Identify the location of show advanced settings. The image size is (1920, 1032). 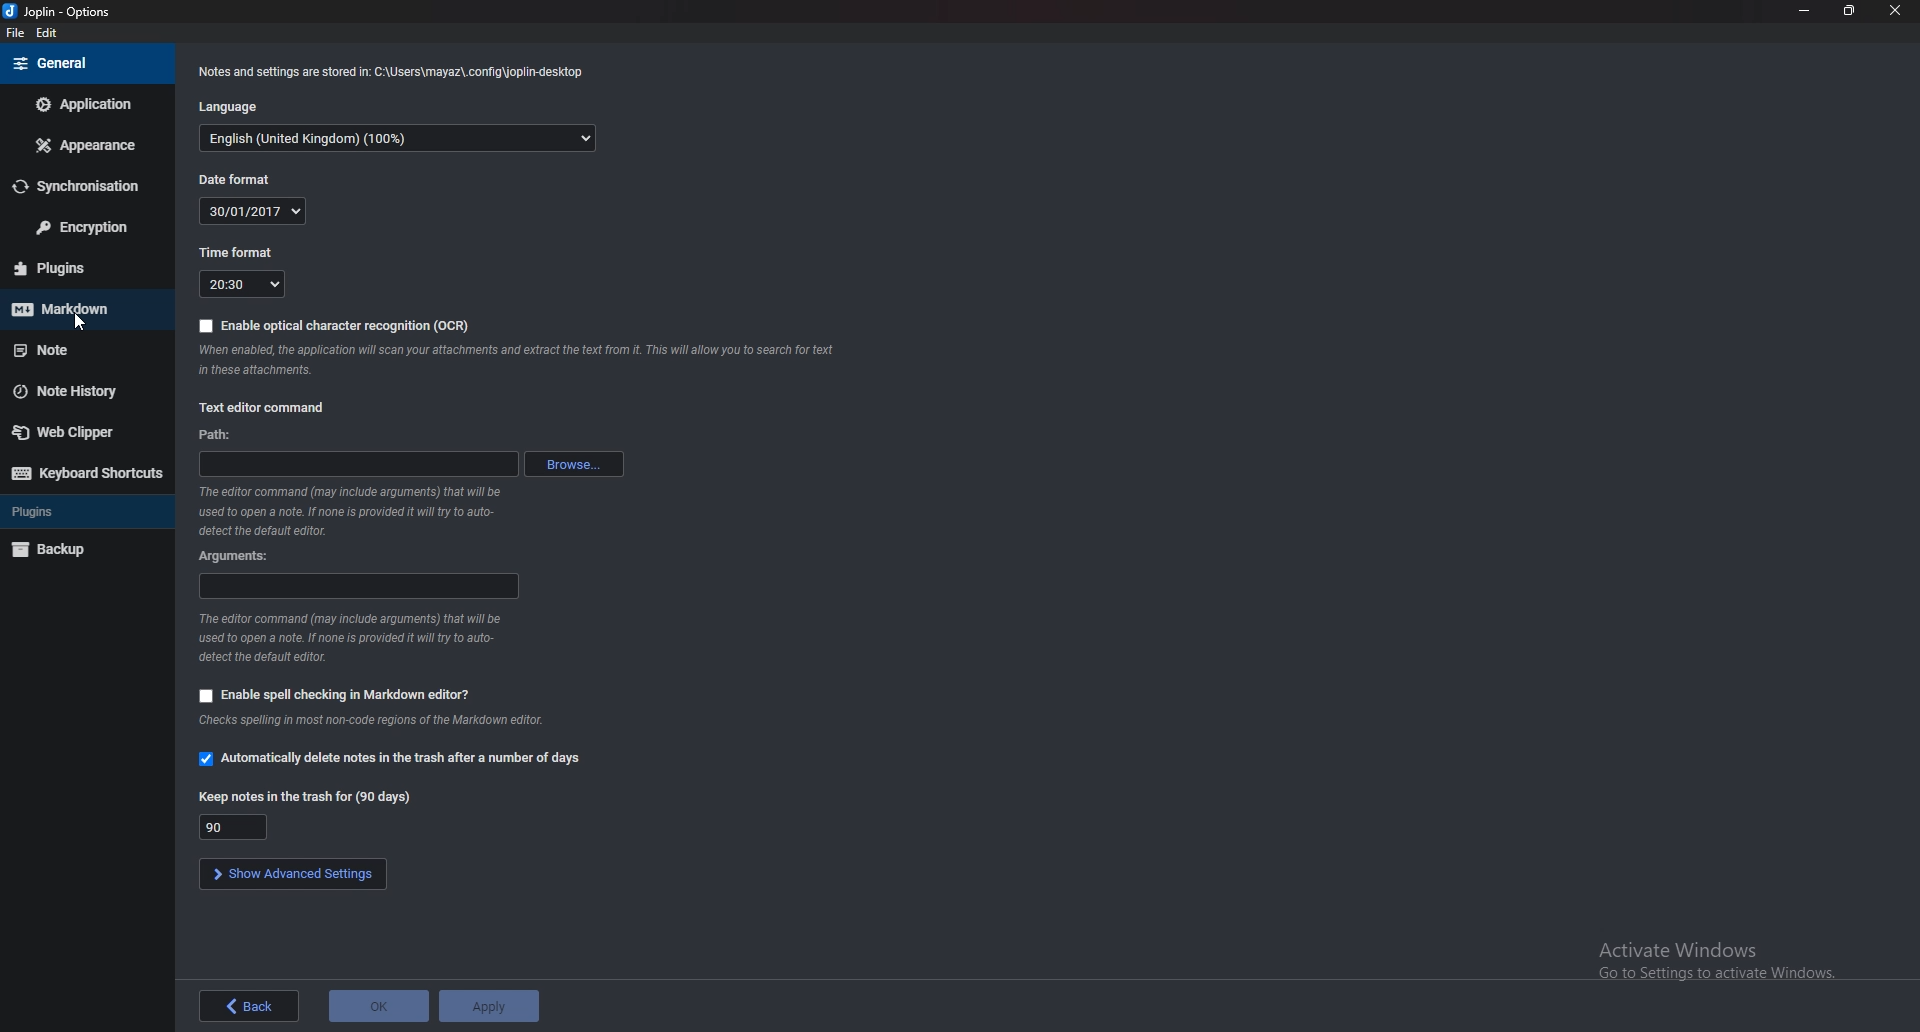
(289, 874).